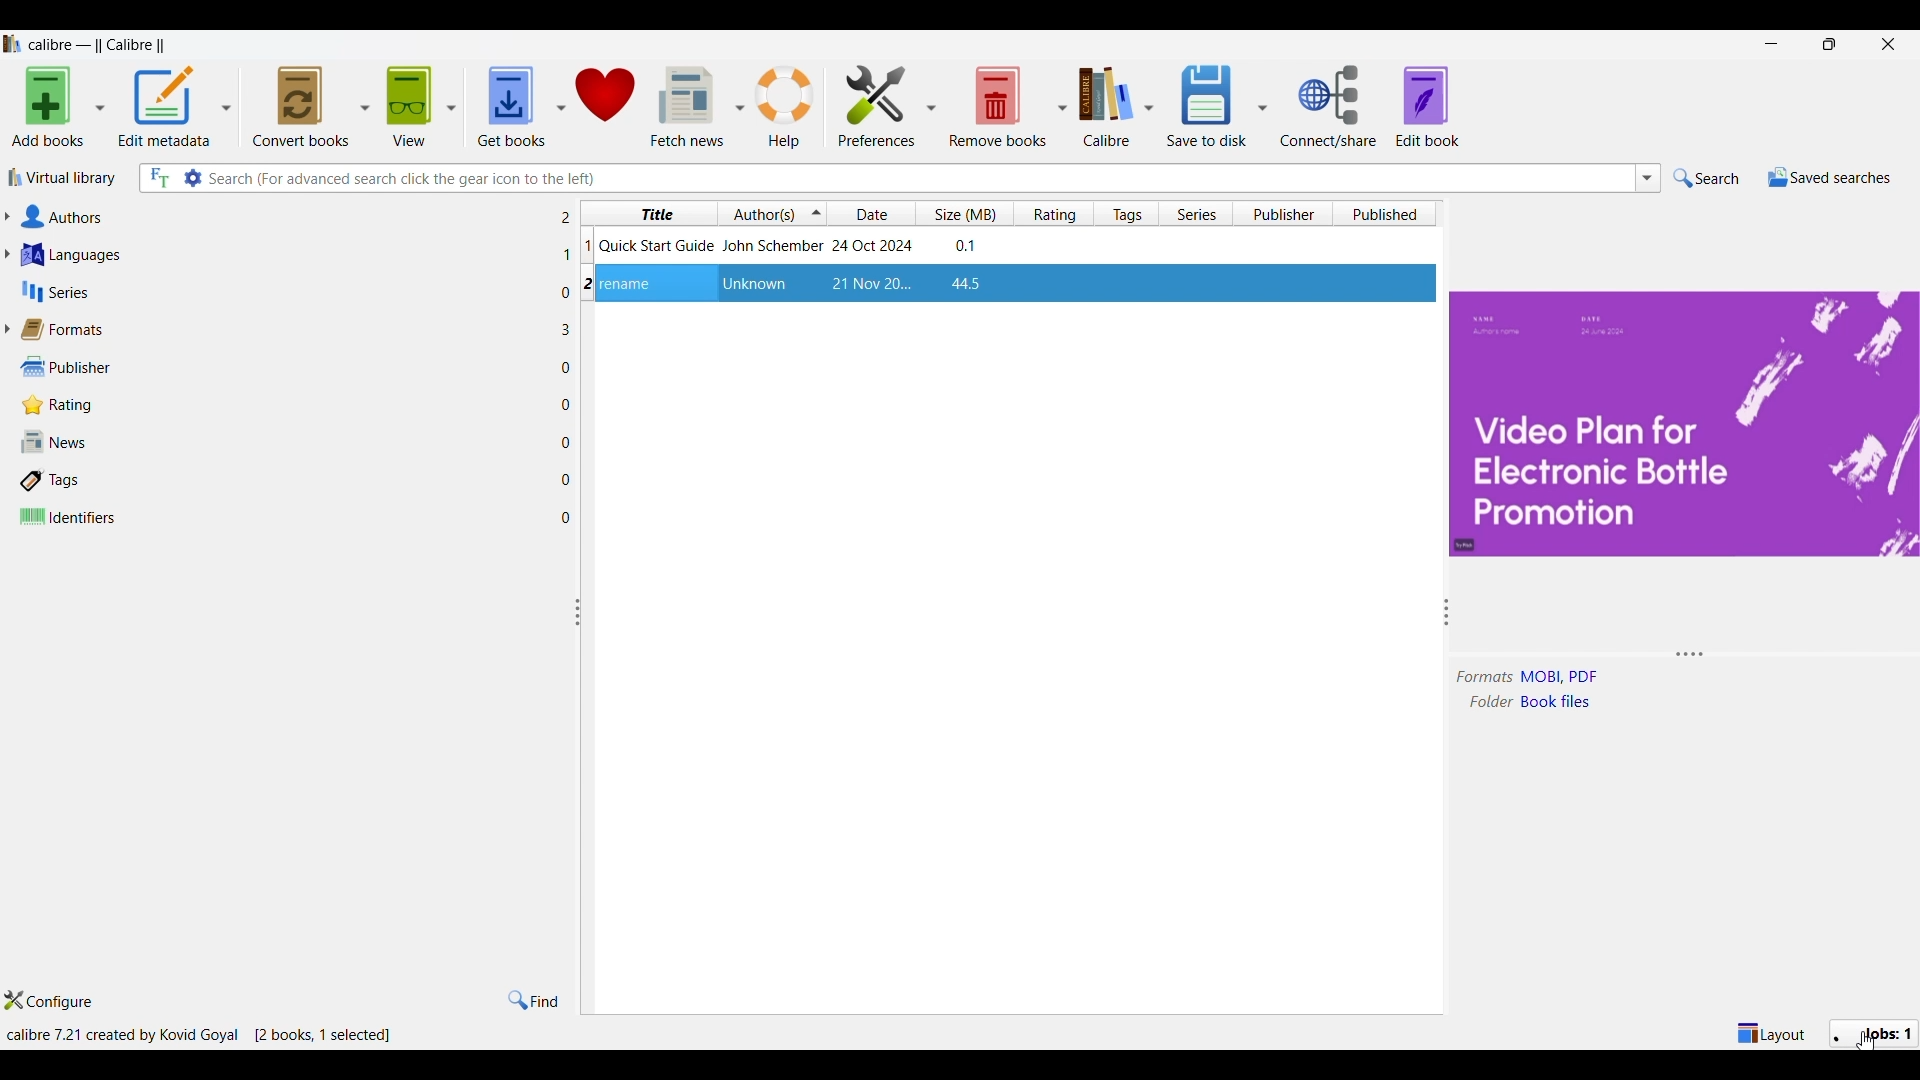 This screenshot has height=1080, width=1920. What do you see at coordinates (284, 482) in the screenshot?
I see `Tags ` at bounding box center [284, 482].